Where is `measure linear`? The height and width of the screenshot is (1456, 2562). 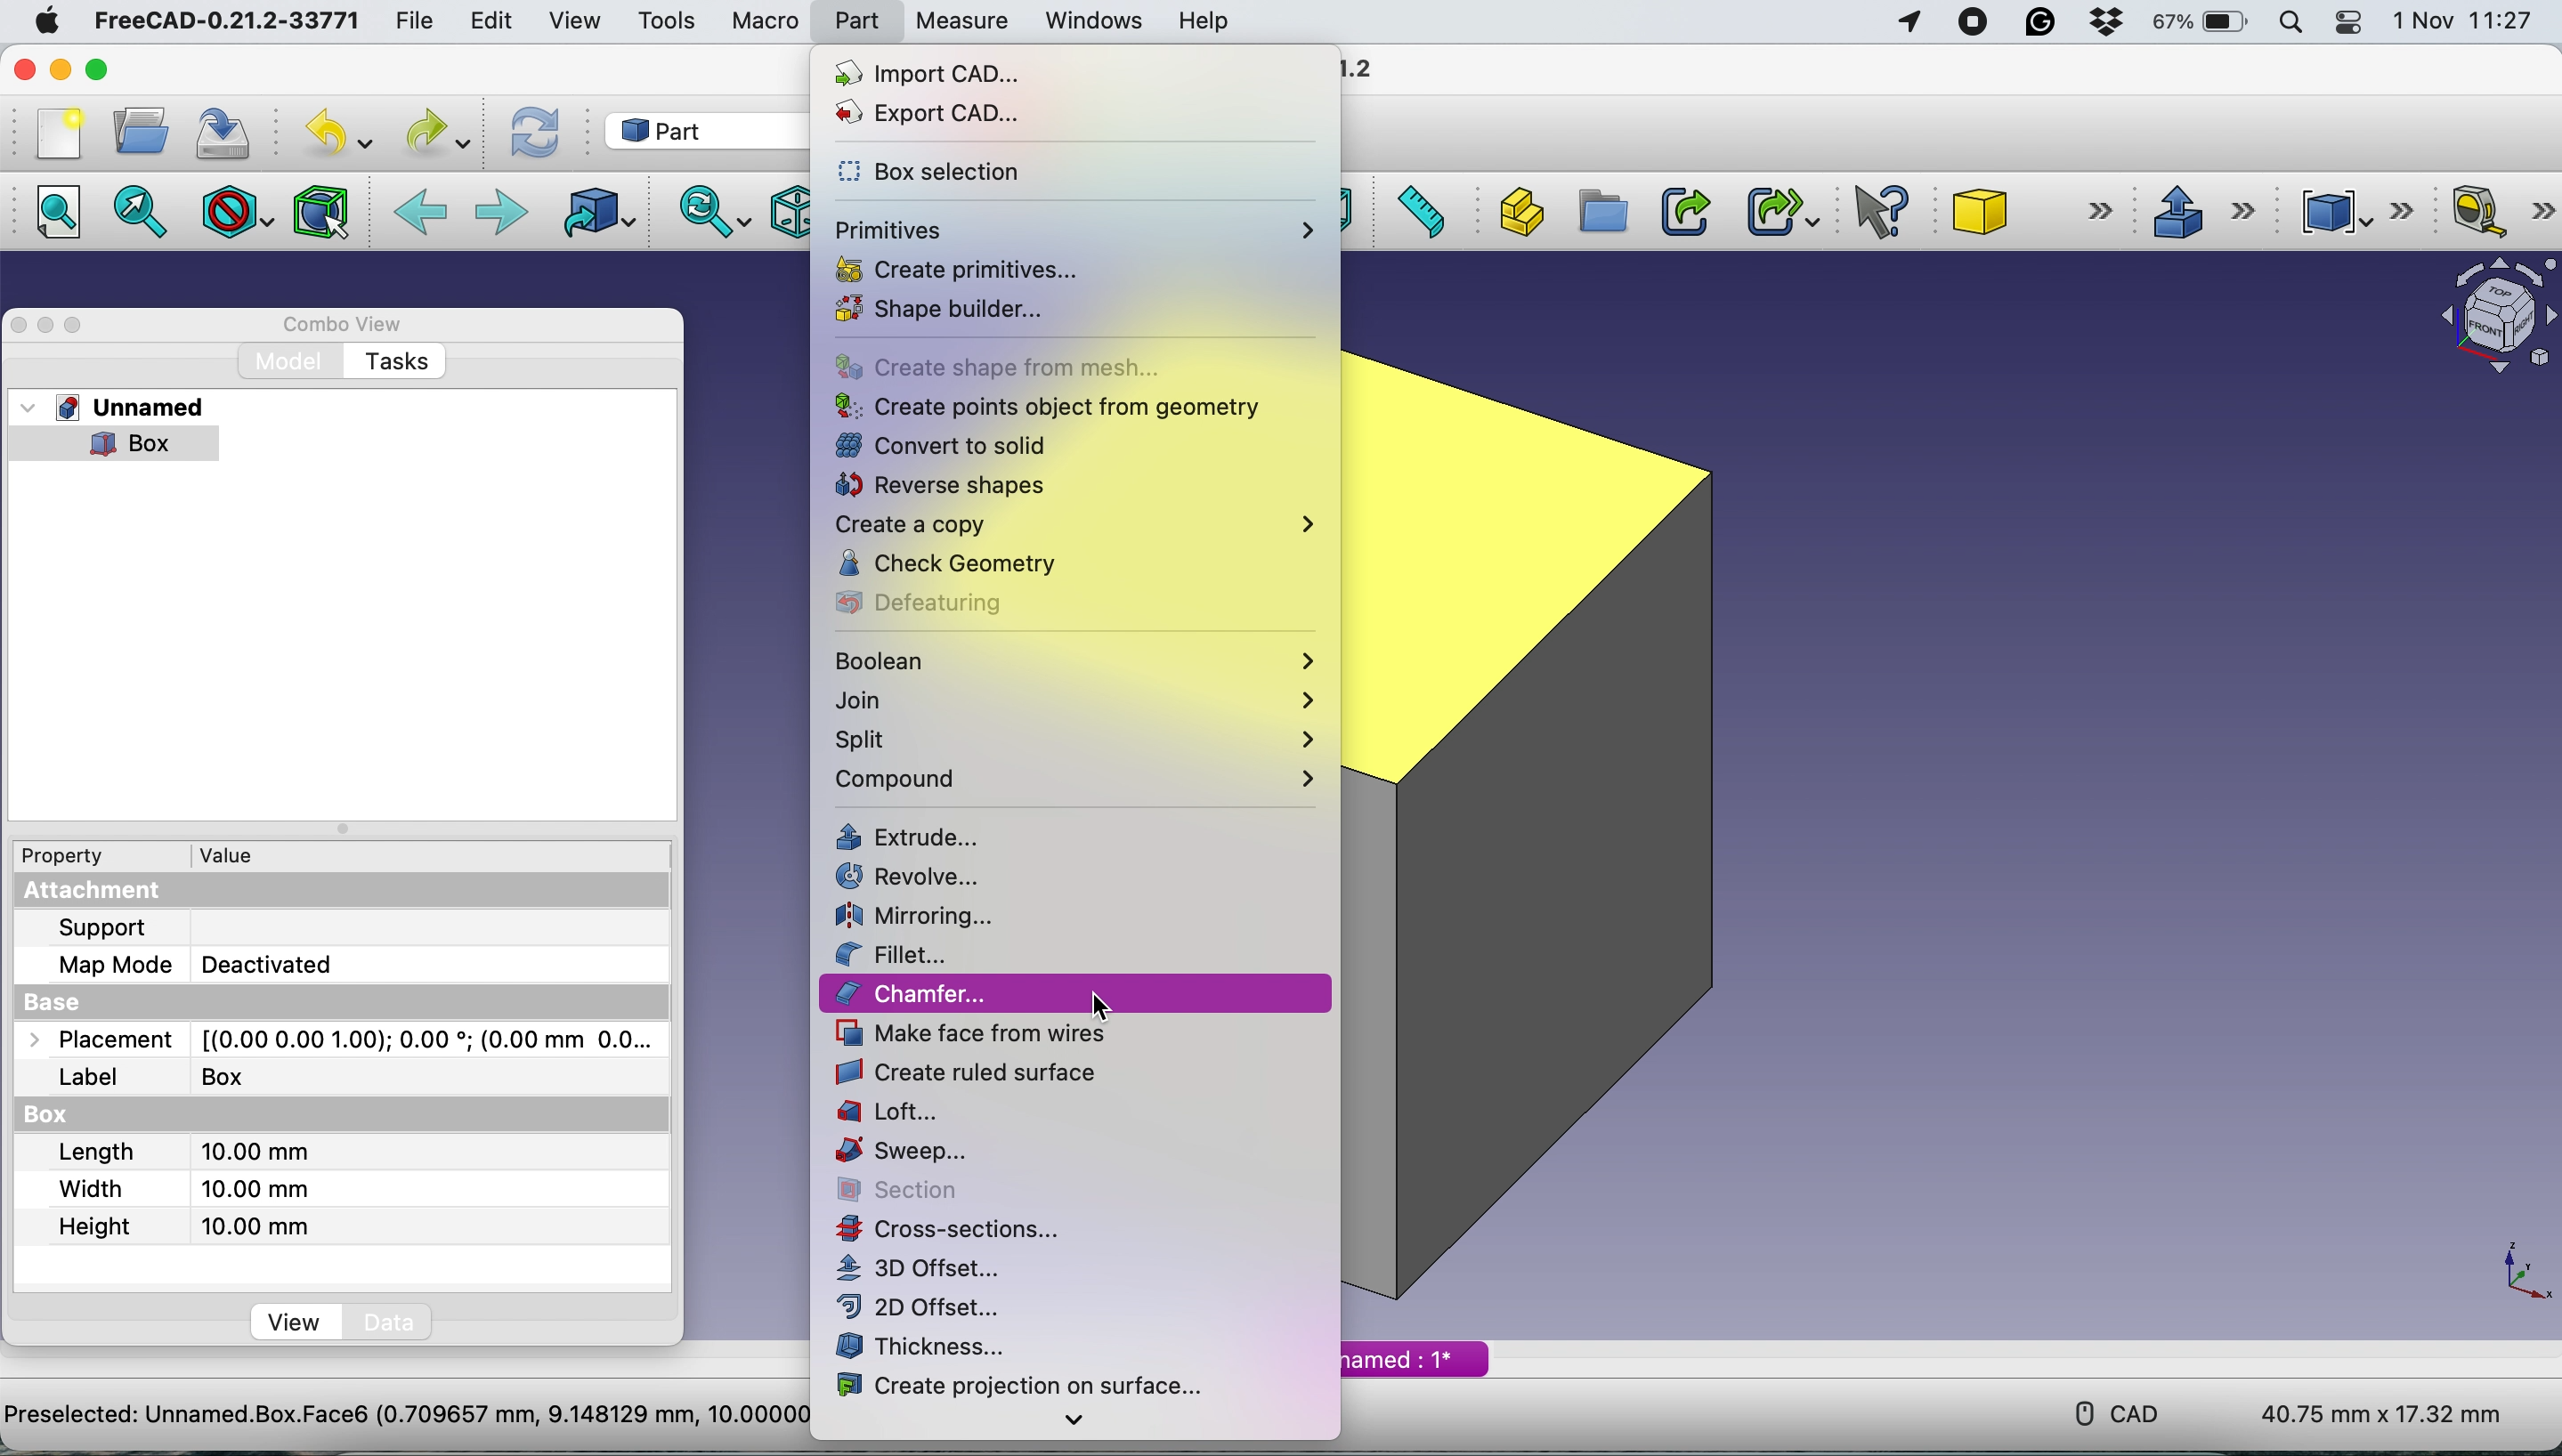
measure linear is located at coordinates (2502, 210).